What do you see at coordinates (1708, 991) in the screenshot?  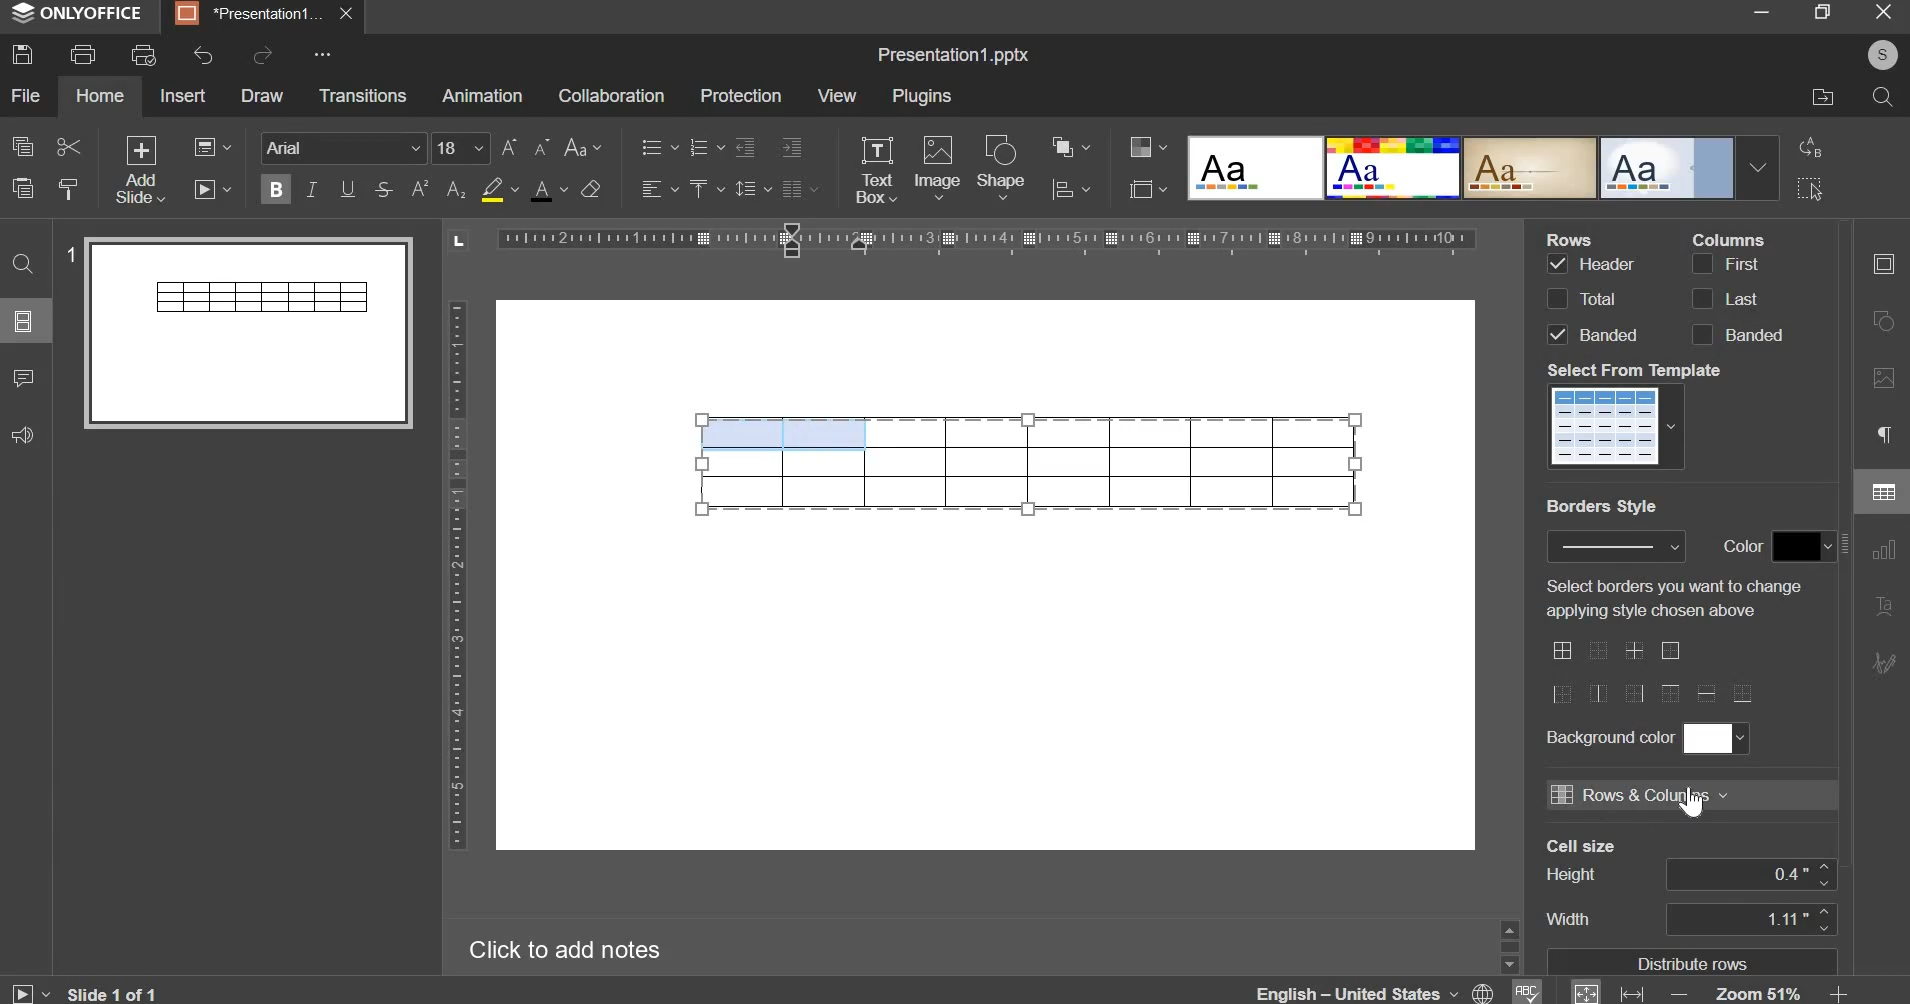 I see `zoom & fit` at bounding box center [1708, 991].